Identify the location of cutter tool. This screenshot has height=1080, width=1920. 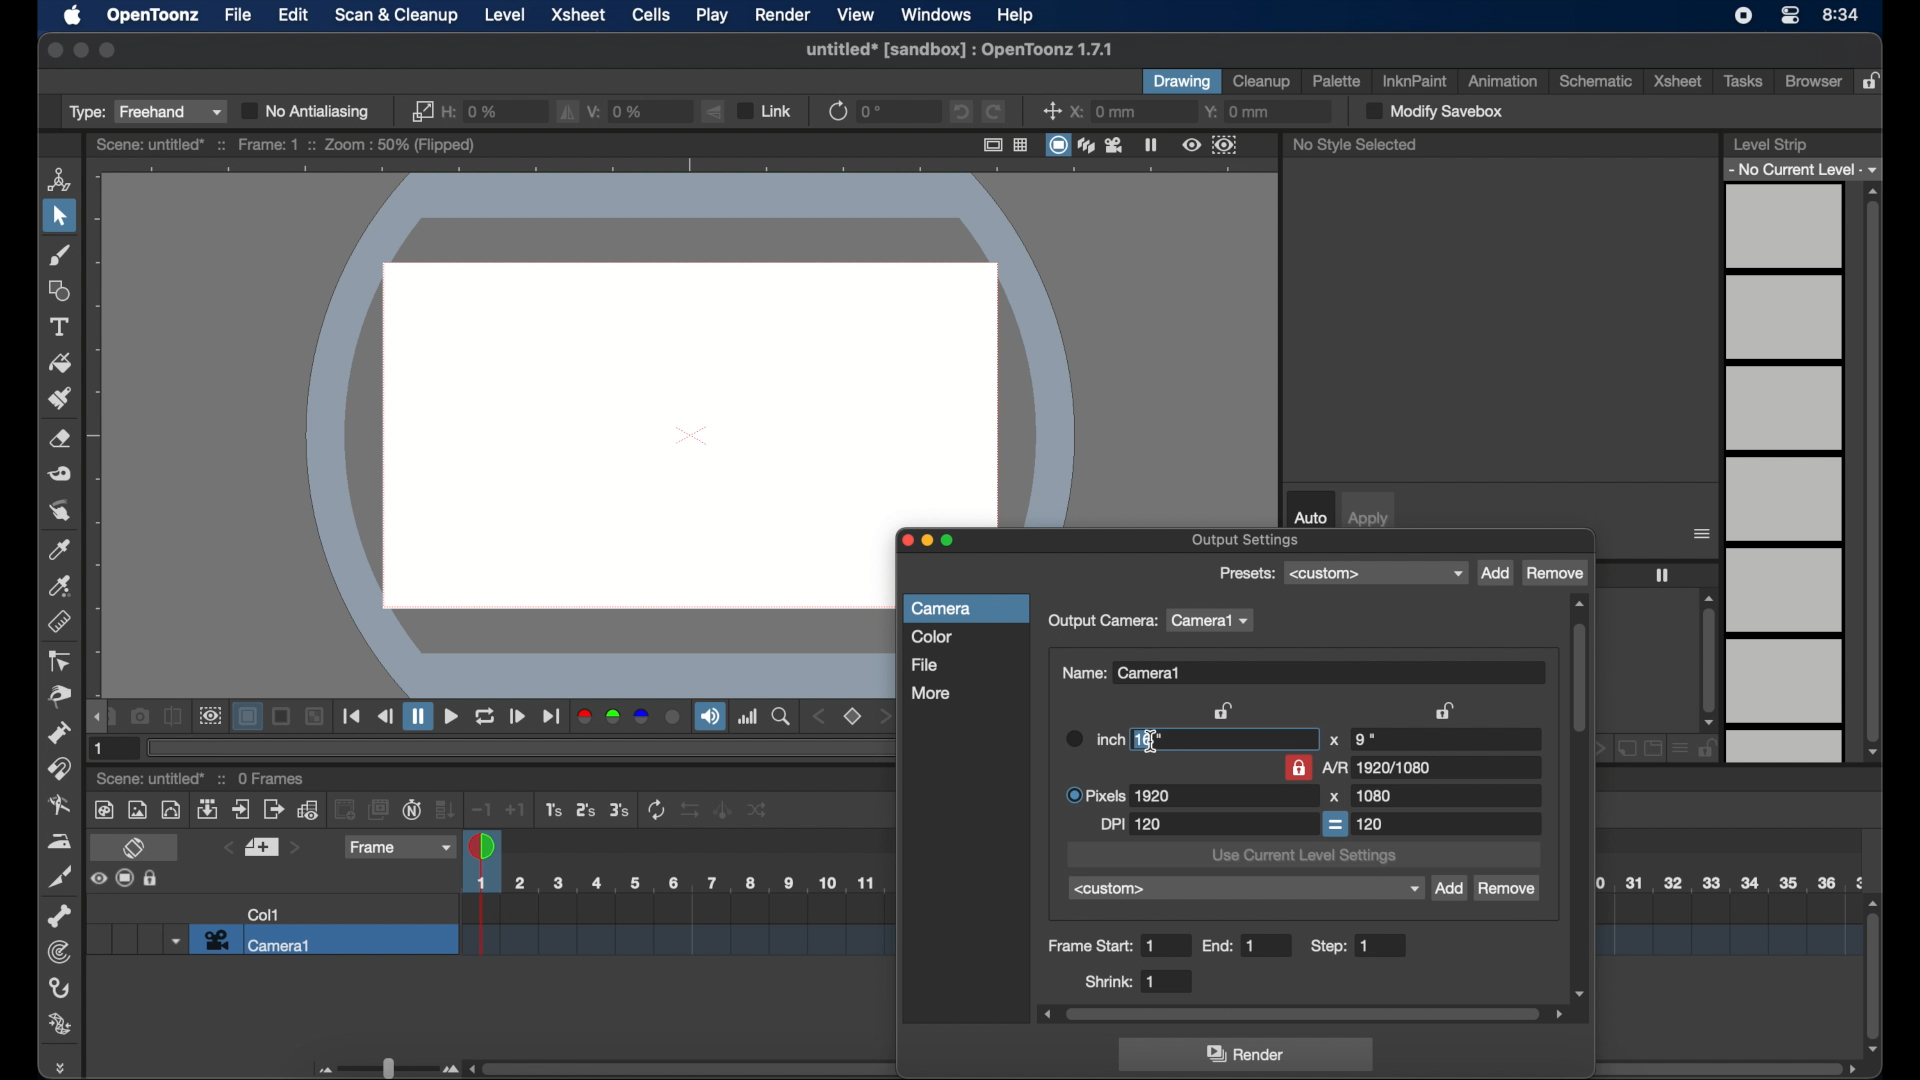
(61, 879).